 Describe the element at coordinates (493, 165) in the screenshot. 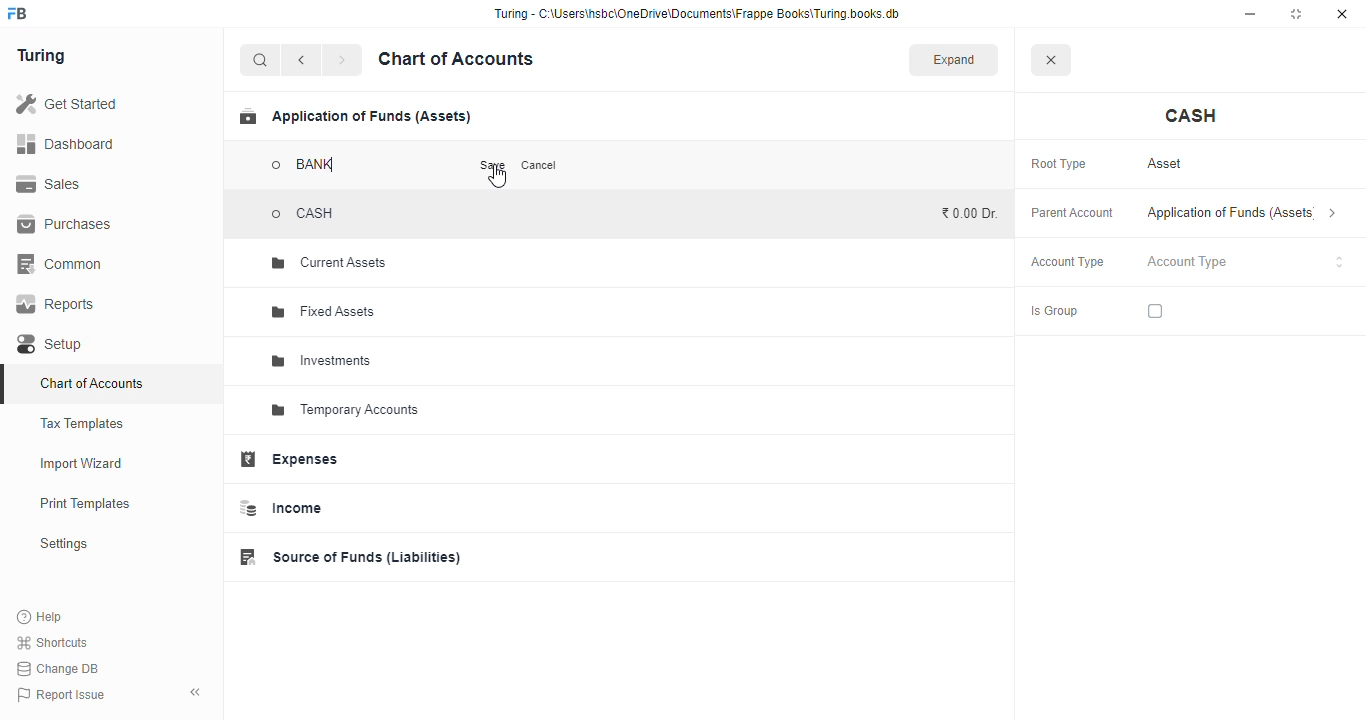

I see `save` at that location.